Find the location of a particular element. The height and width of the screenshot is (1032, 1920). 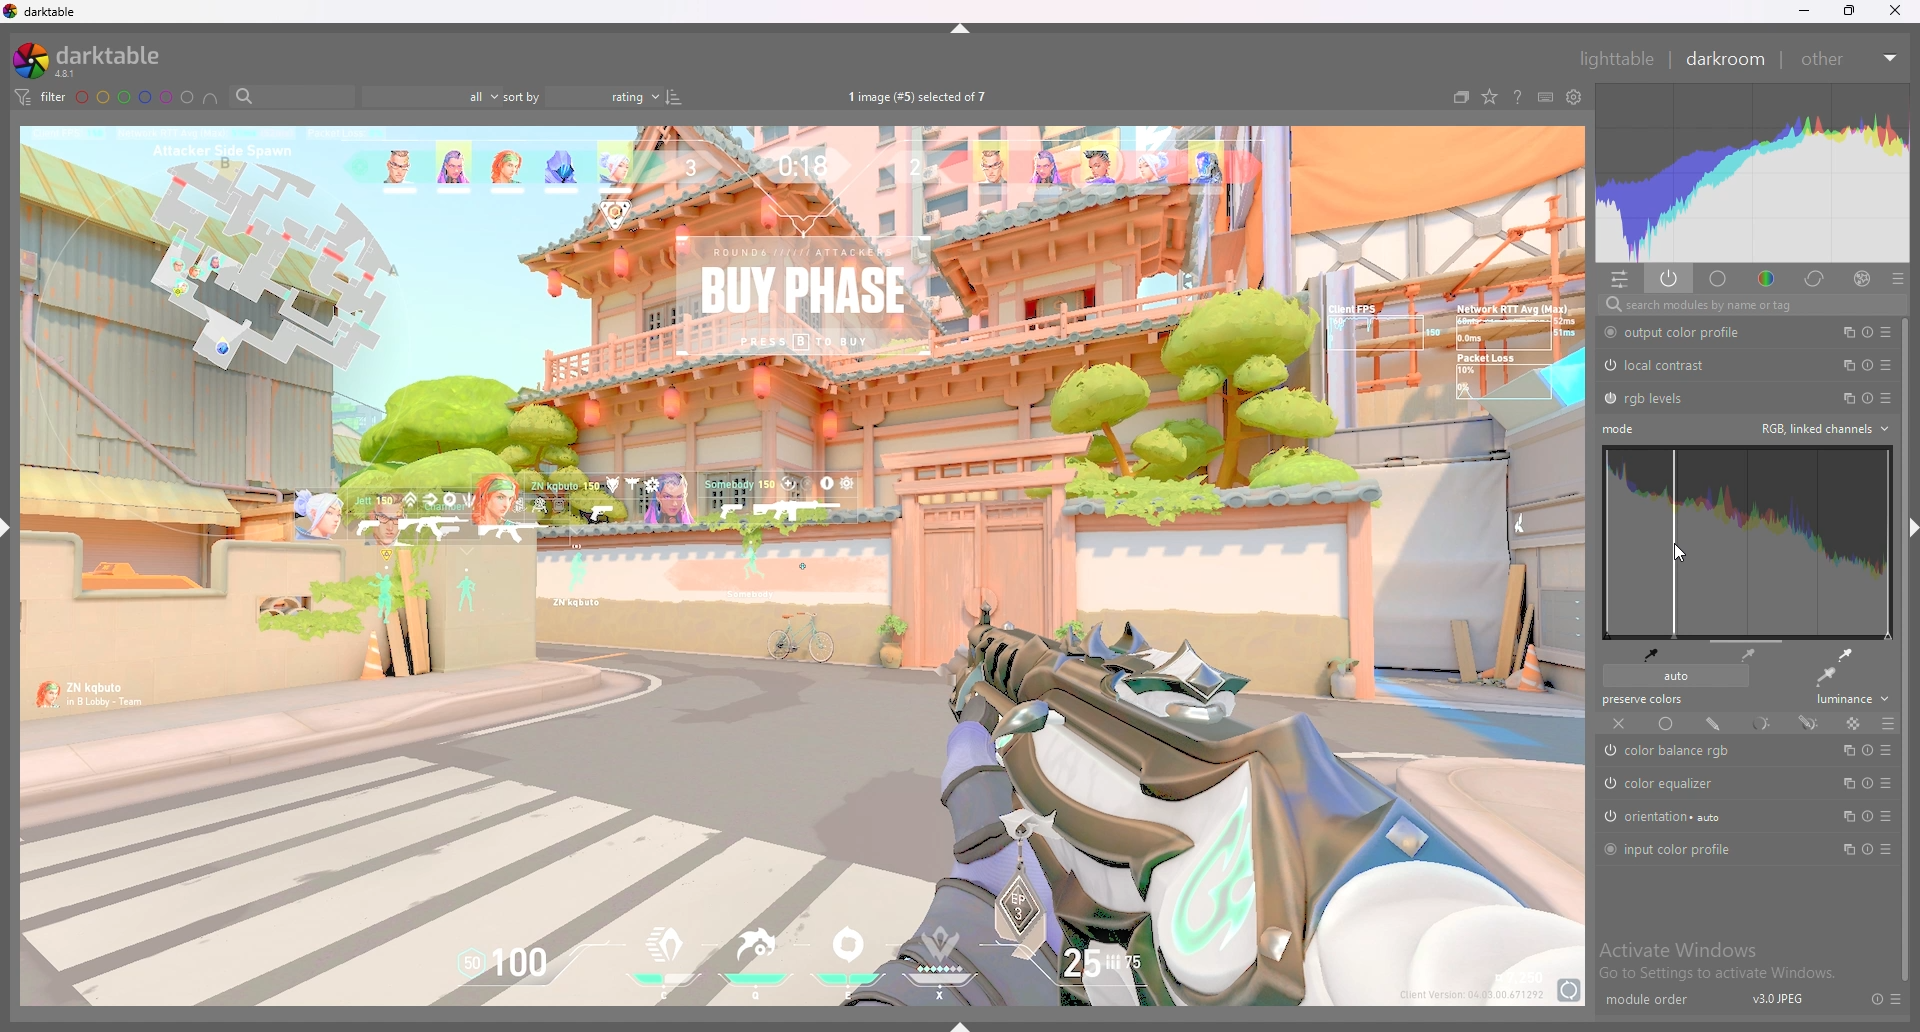

rgb linked channels is located at coordinates (1824, 428).